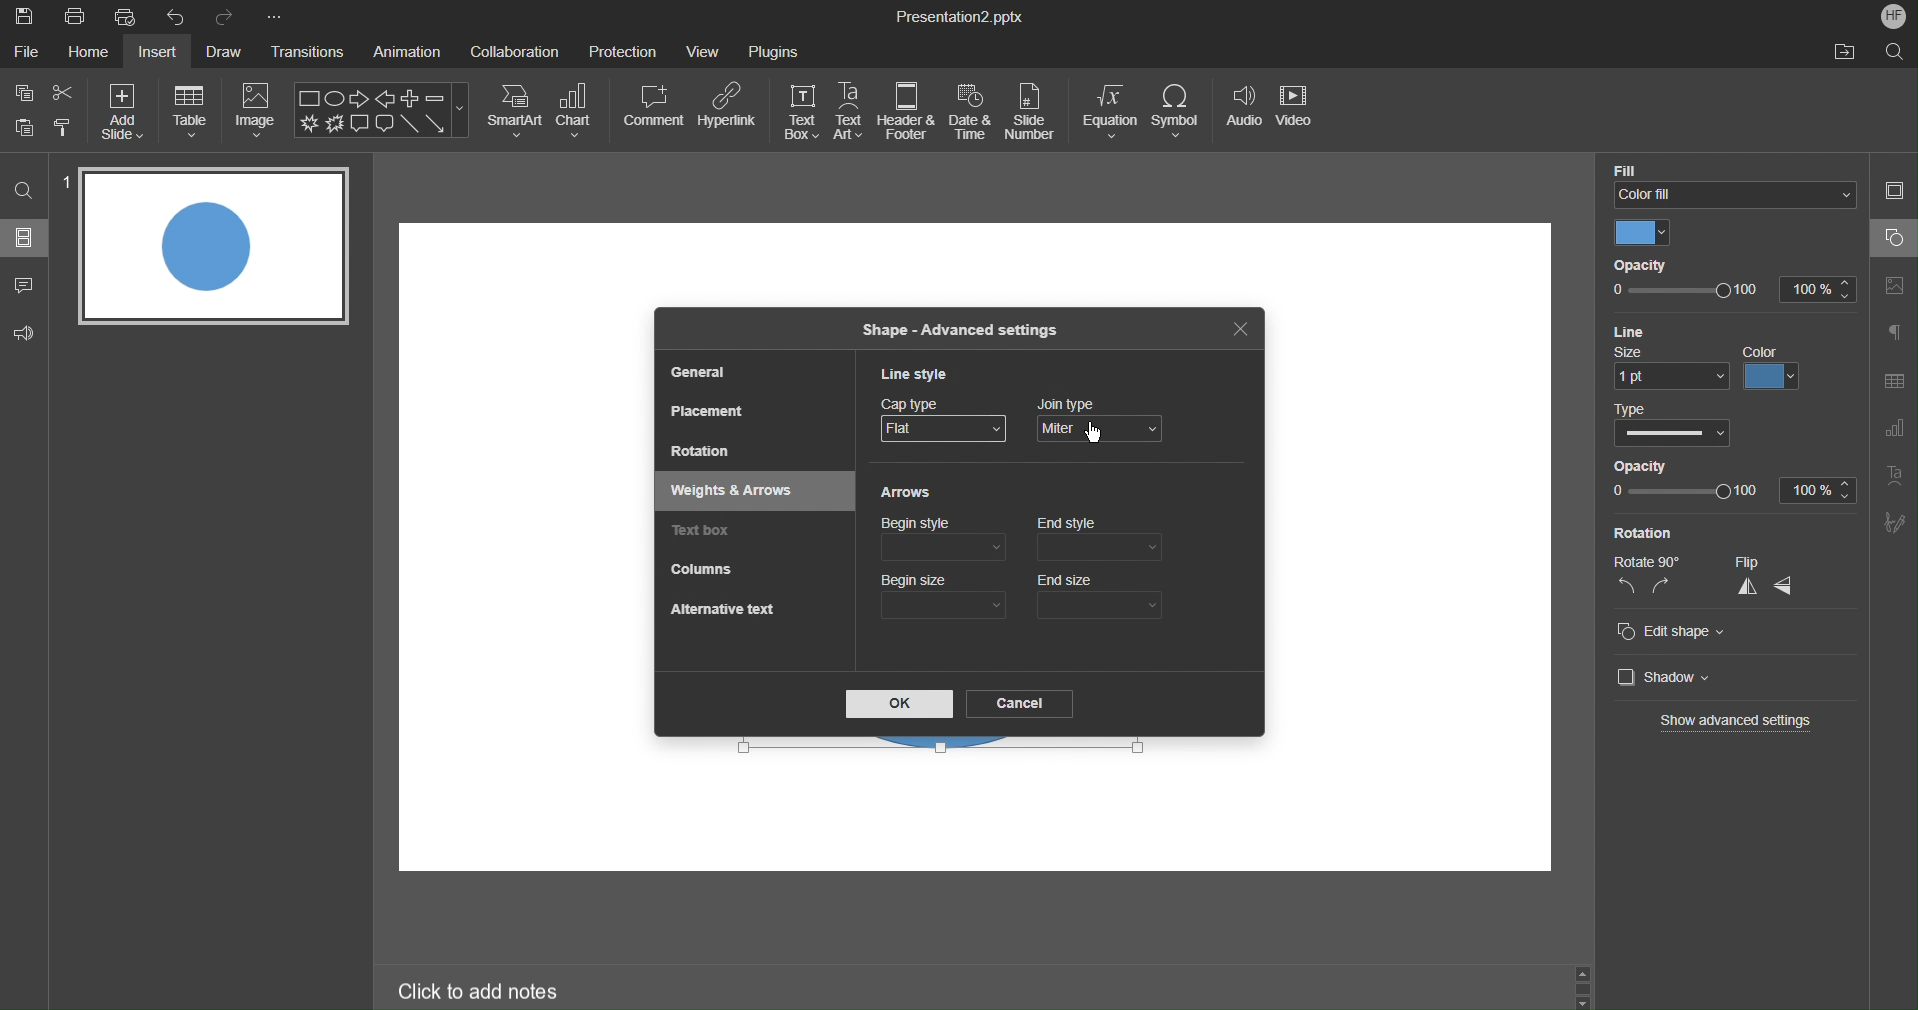  Describe the element at coordinates (1739, 722) in the screenshot. I see `Show advanced settings` at that location.